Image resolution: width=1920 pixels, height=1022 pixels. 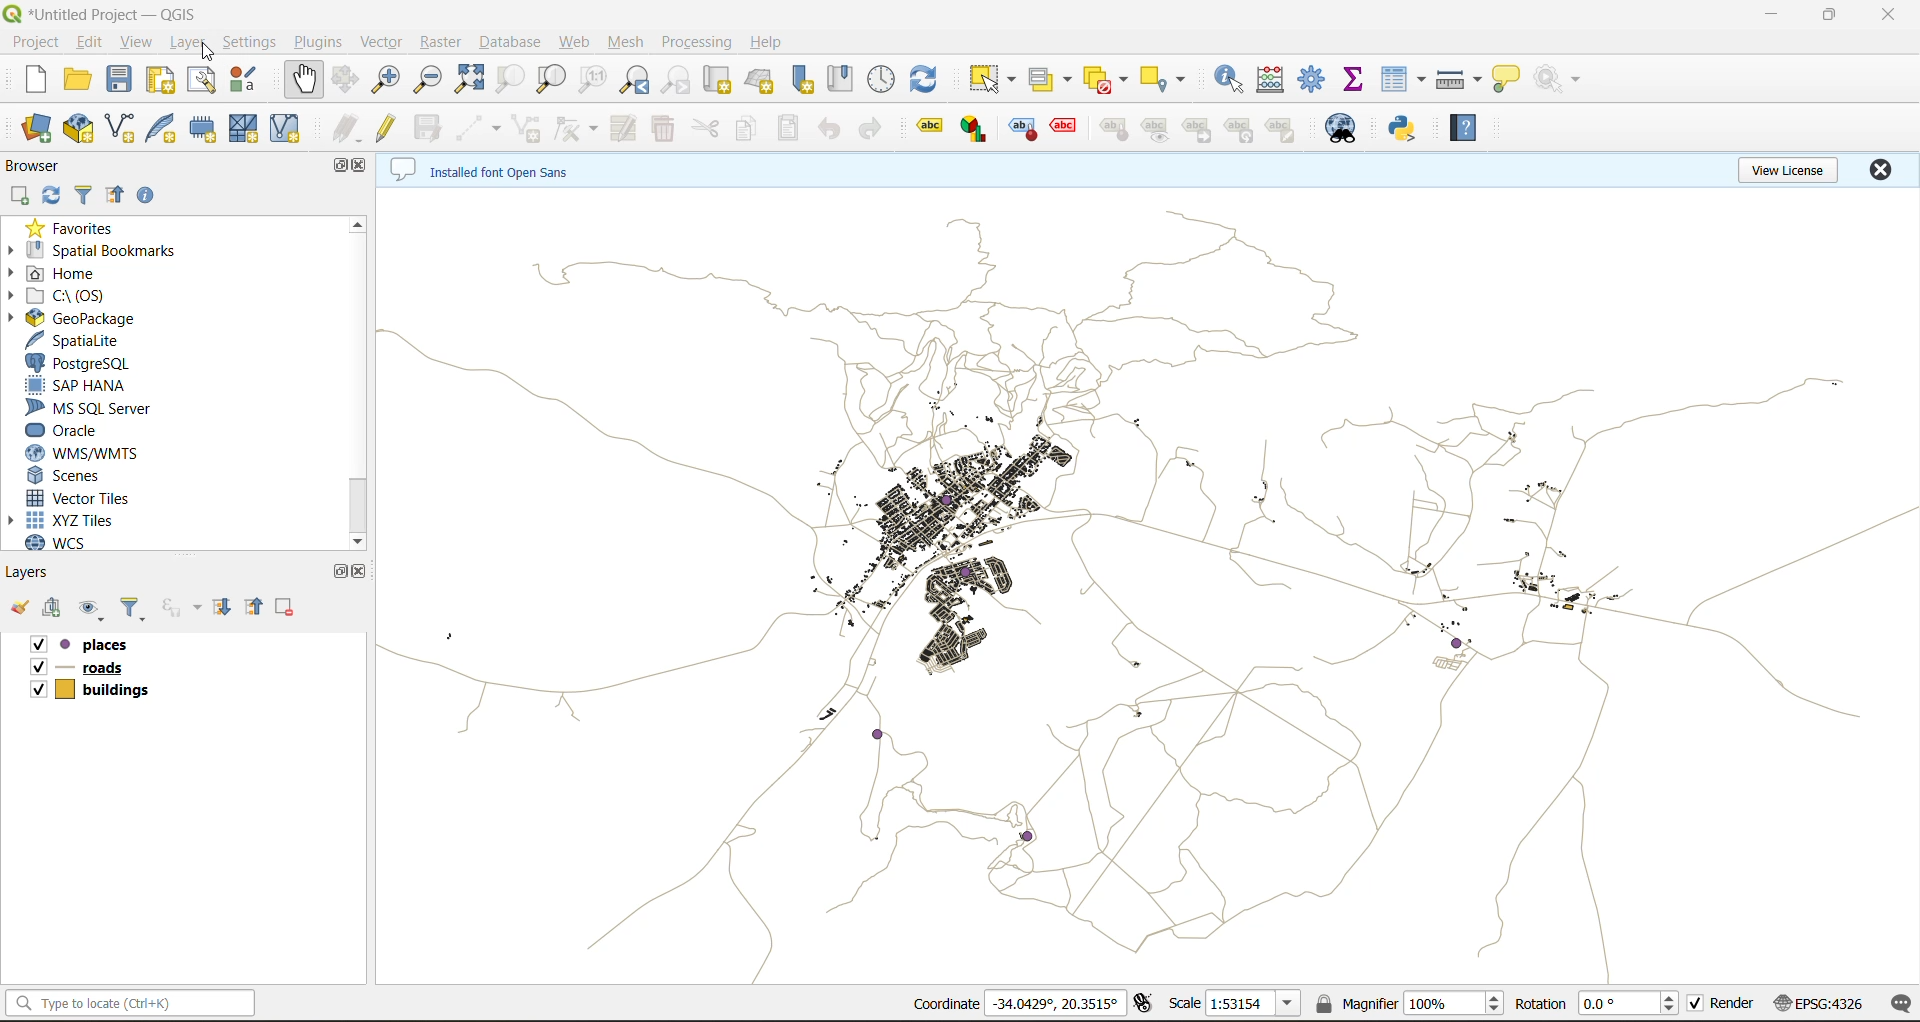 What do you see at coordinates (49, 610) in the screenshot?
I see `add` at bounding box center [49, 610].